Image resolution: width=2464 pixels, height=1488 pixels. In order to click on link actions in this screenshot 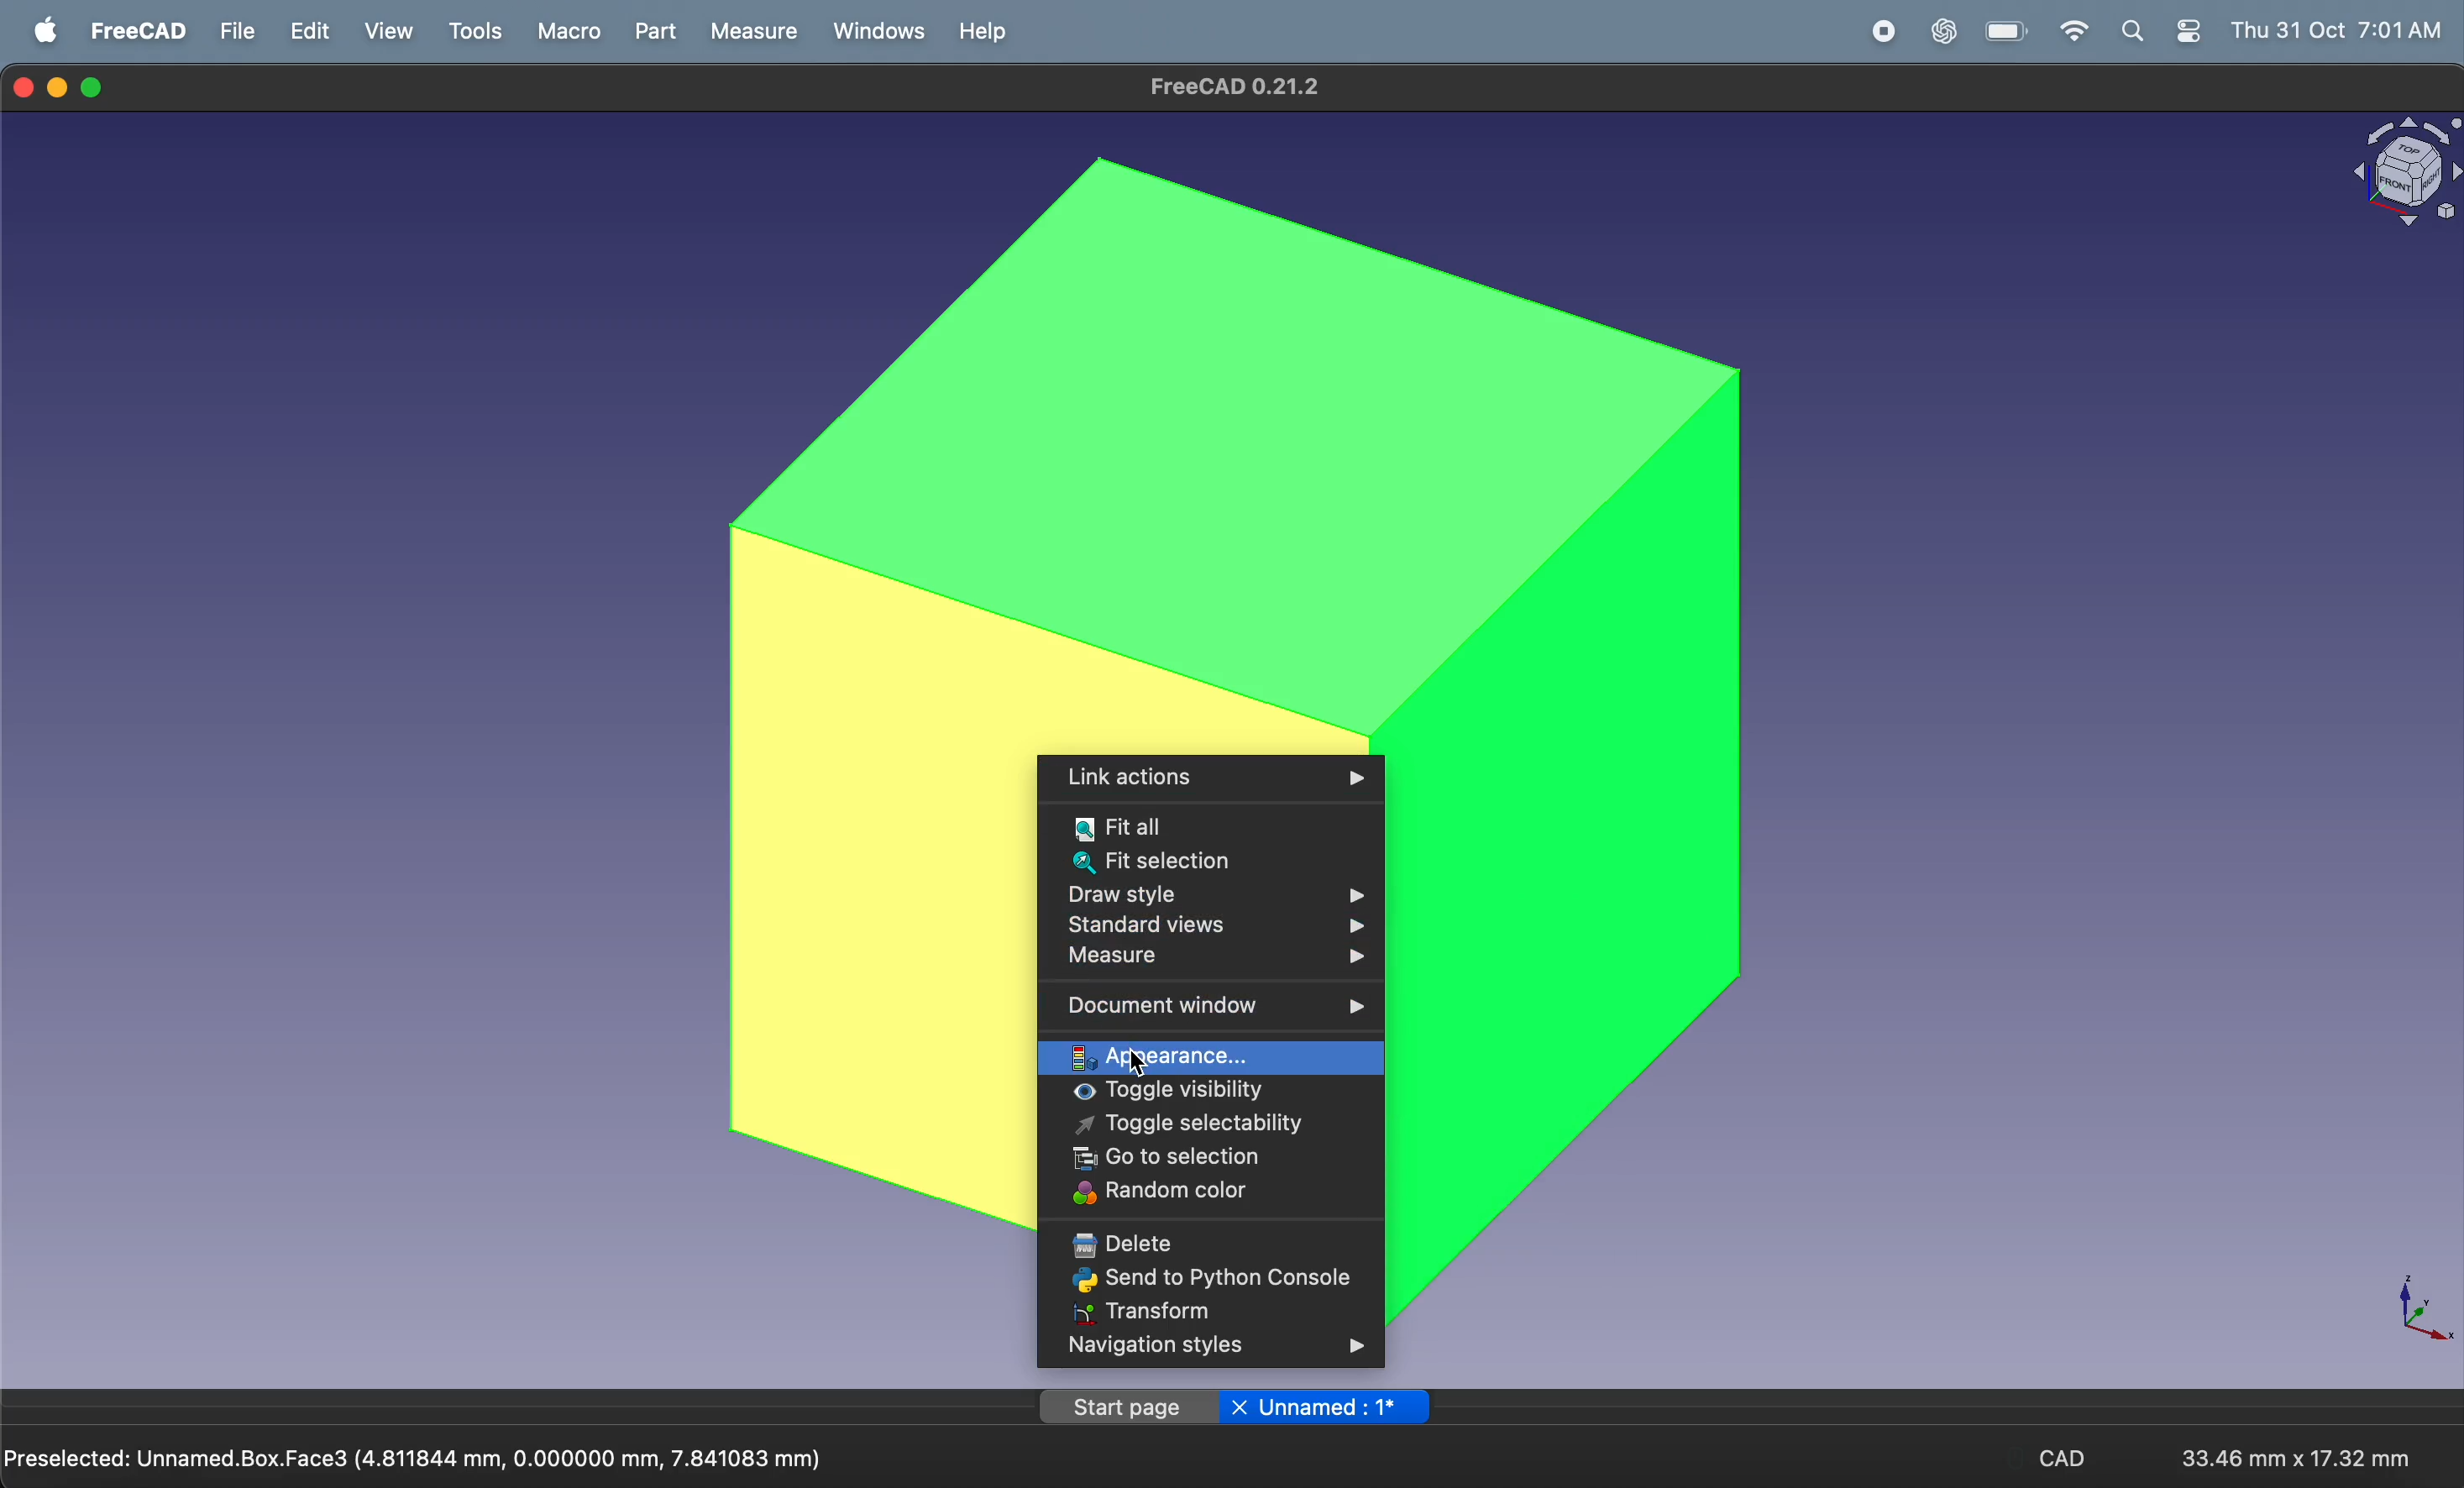, I will do `click(1209, 779)`.